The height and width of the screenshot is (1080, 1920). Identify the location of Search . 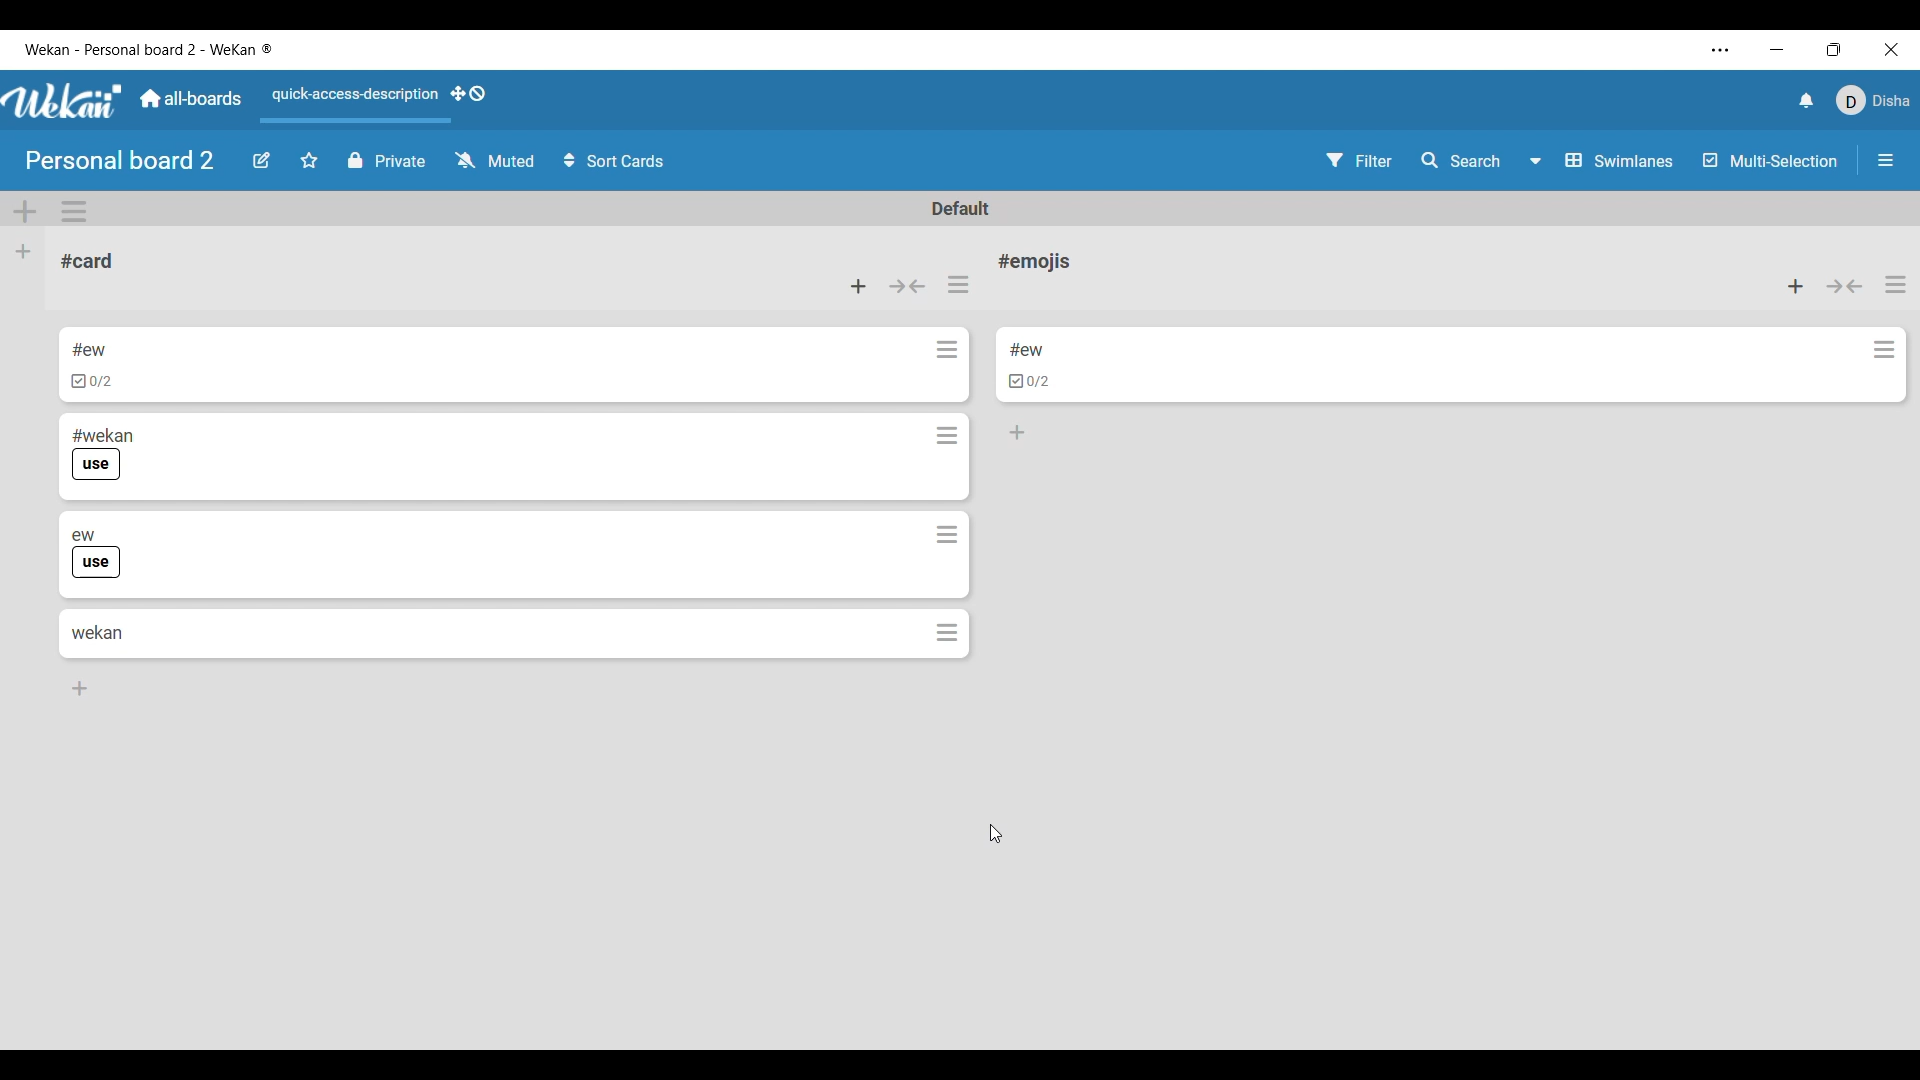
(1461, 161).